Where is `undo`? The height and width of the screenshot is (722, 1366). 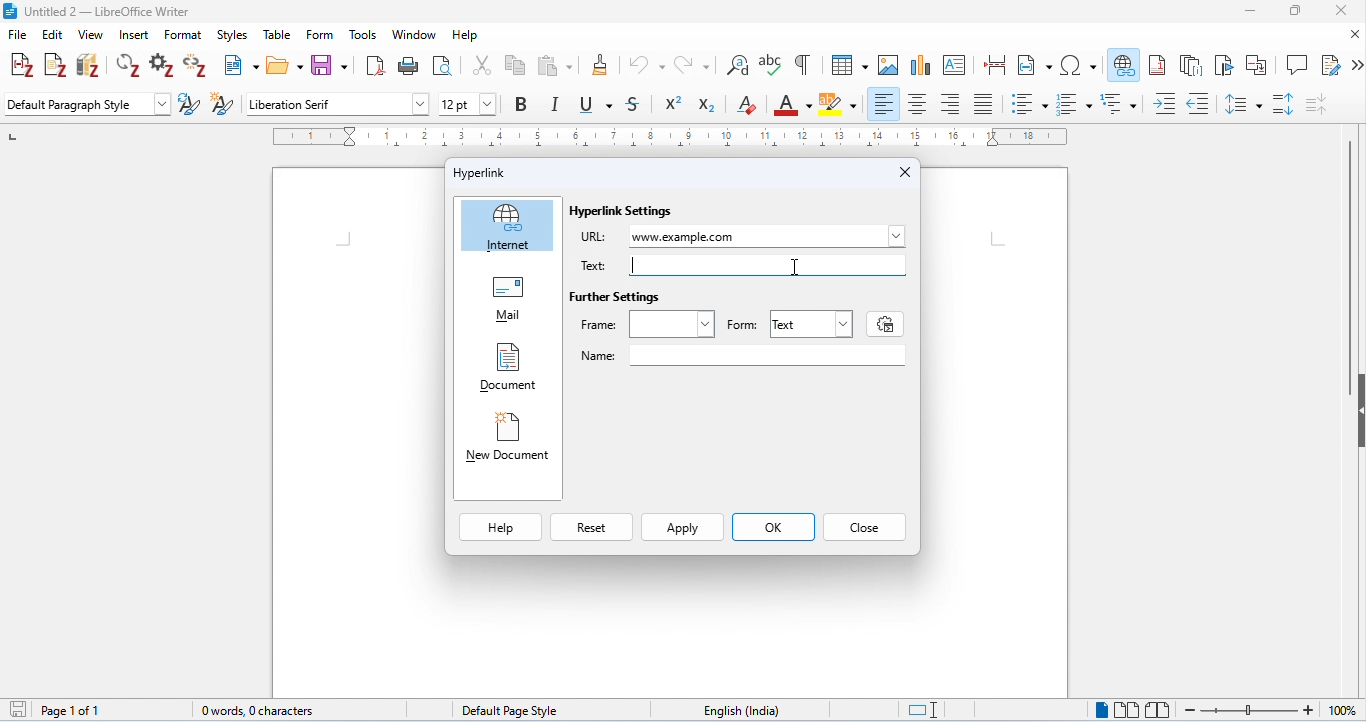 undo is located at coordinates (647, 65).